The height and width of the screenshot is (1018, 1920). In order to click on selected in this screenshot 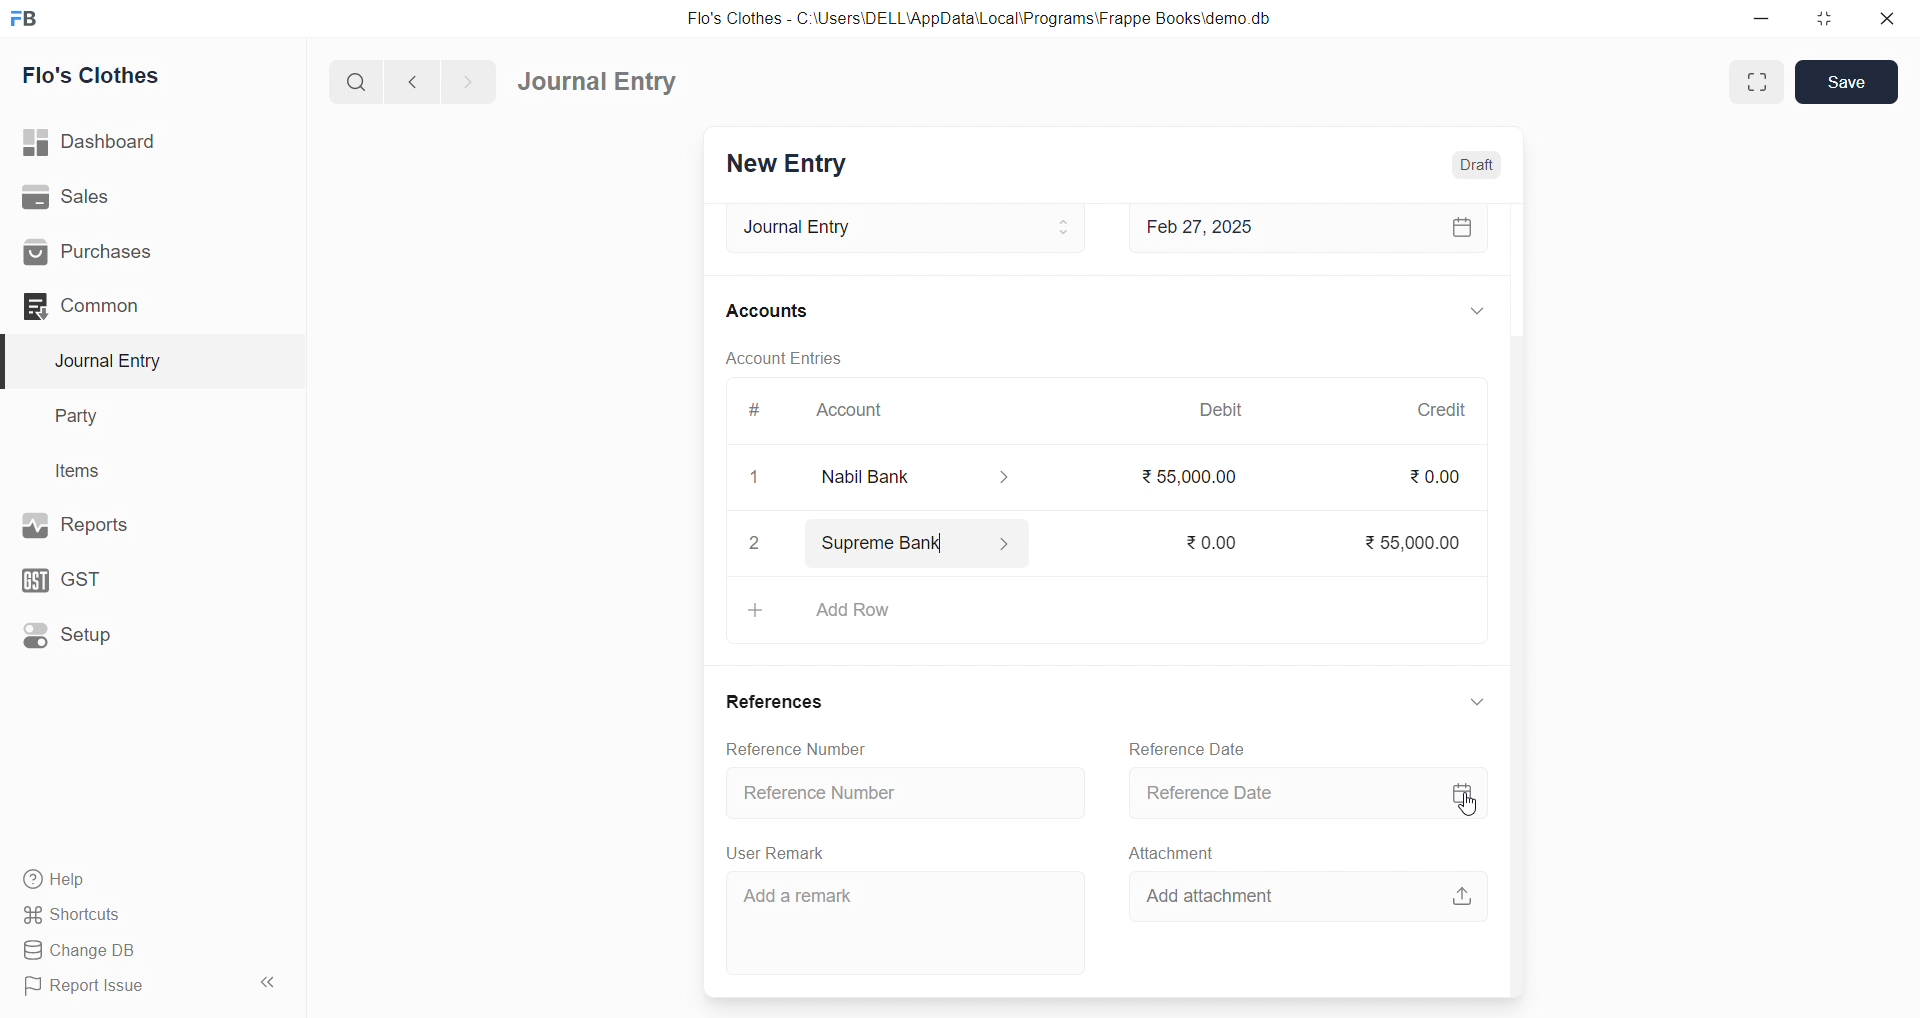, I will do `click(12, 360)`.